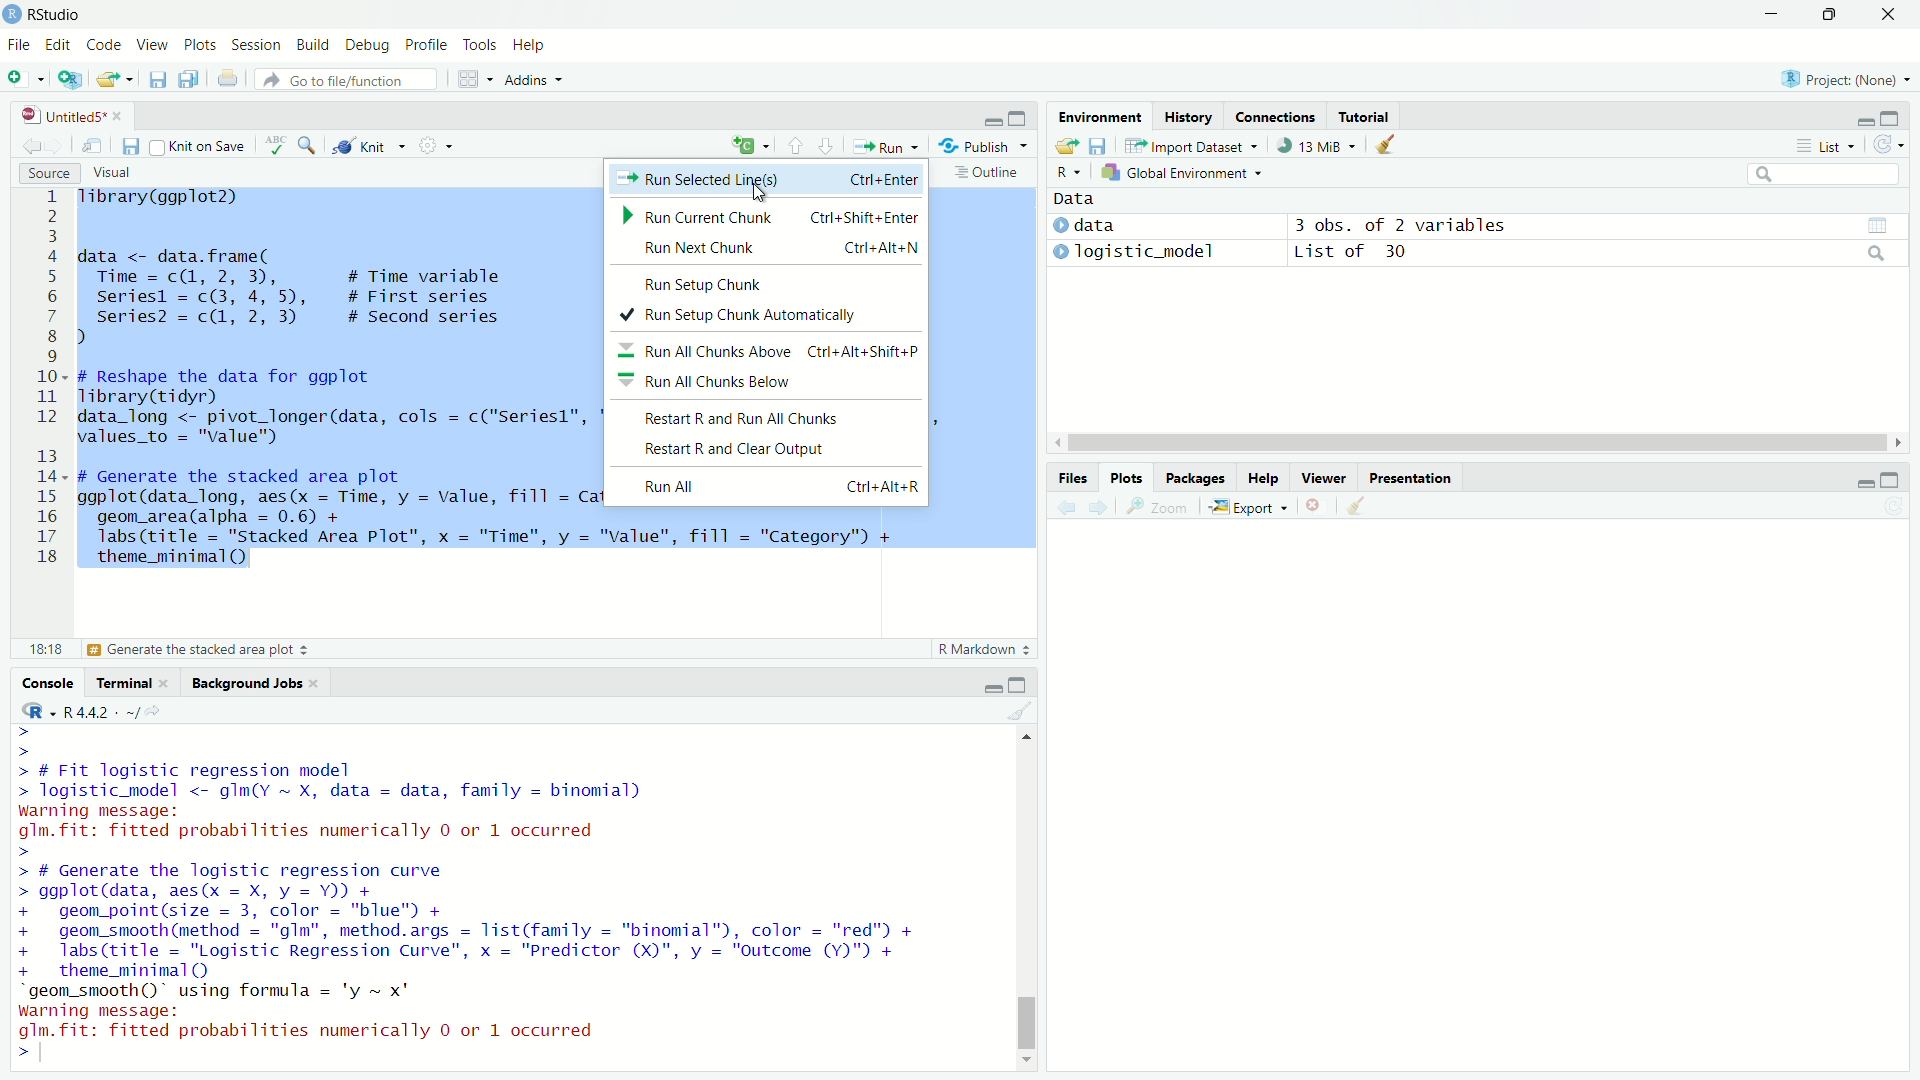 Image resolution: width=1920 pixels, height=1080 pixels. I want to click on grid, so click(469, 83).